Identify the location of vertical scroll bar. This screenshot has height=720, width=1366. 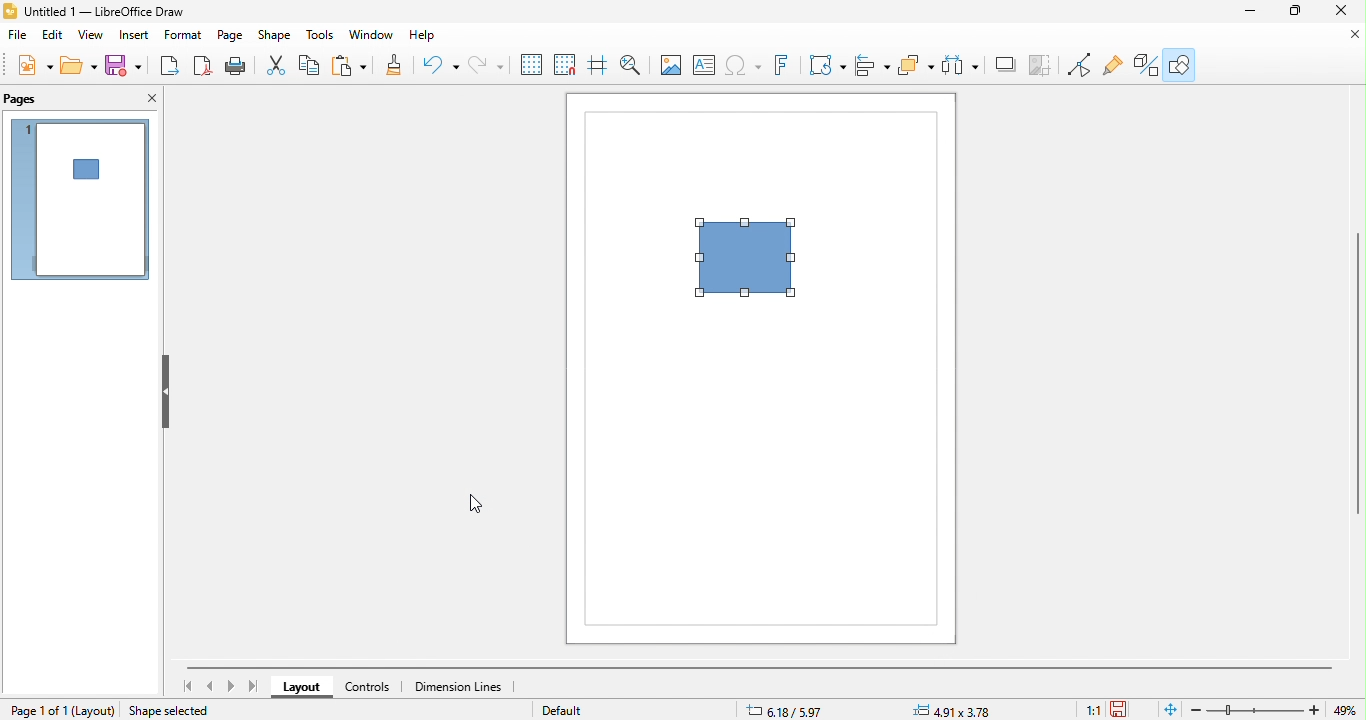
(1357, 372).